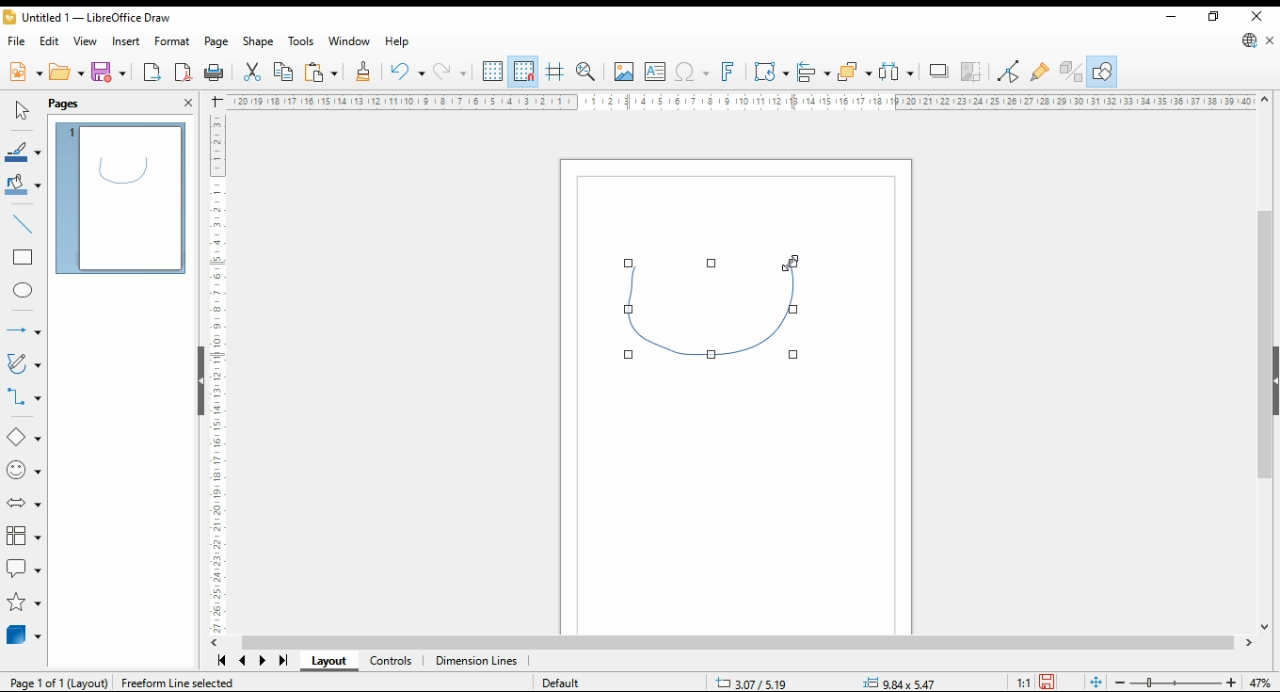  I want to click on transformations, so click(771, 74).